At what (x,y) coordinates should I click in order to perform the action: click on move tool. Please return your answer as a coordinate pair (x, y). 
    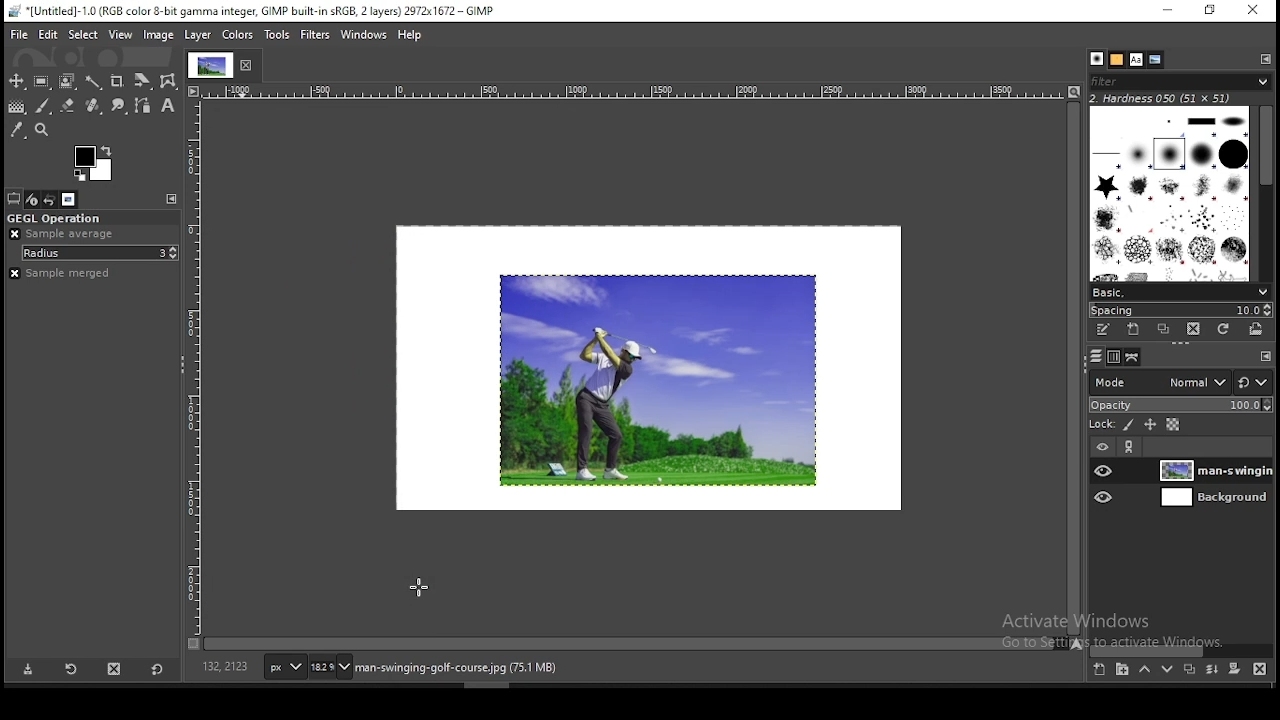
    Looking at the image, I should click on (16, 80).